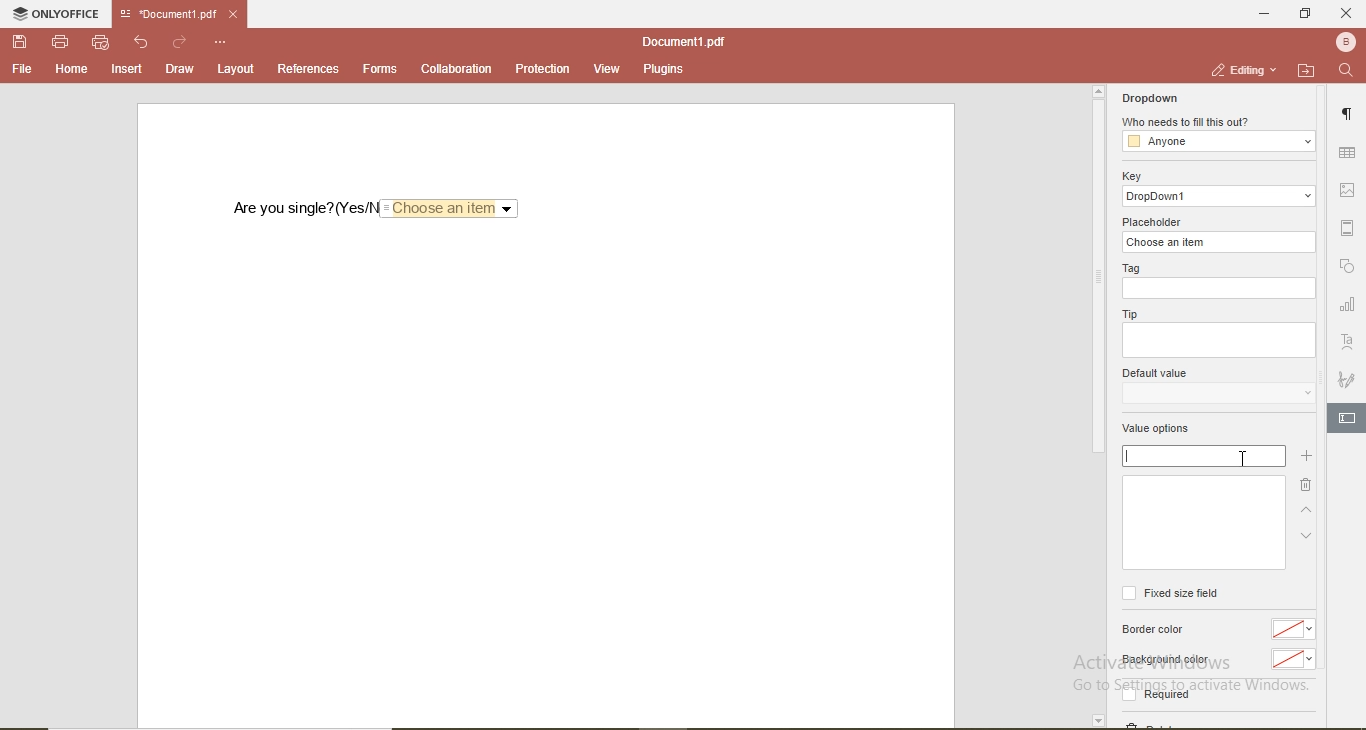 This screenshot has height=730, width=1366. I want to click on profile, so click(1347, 43).